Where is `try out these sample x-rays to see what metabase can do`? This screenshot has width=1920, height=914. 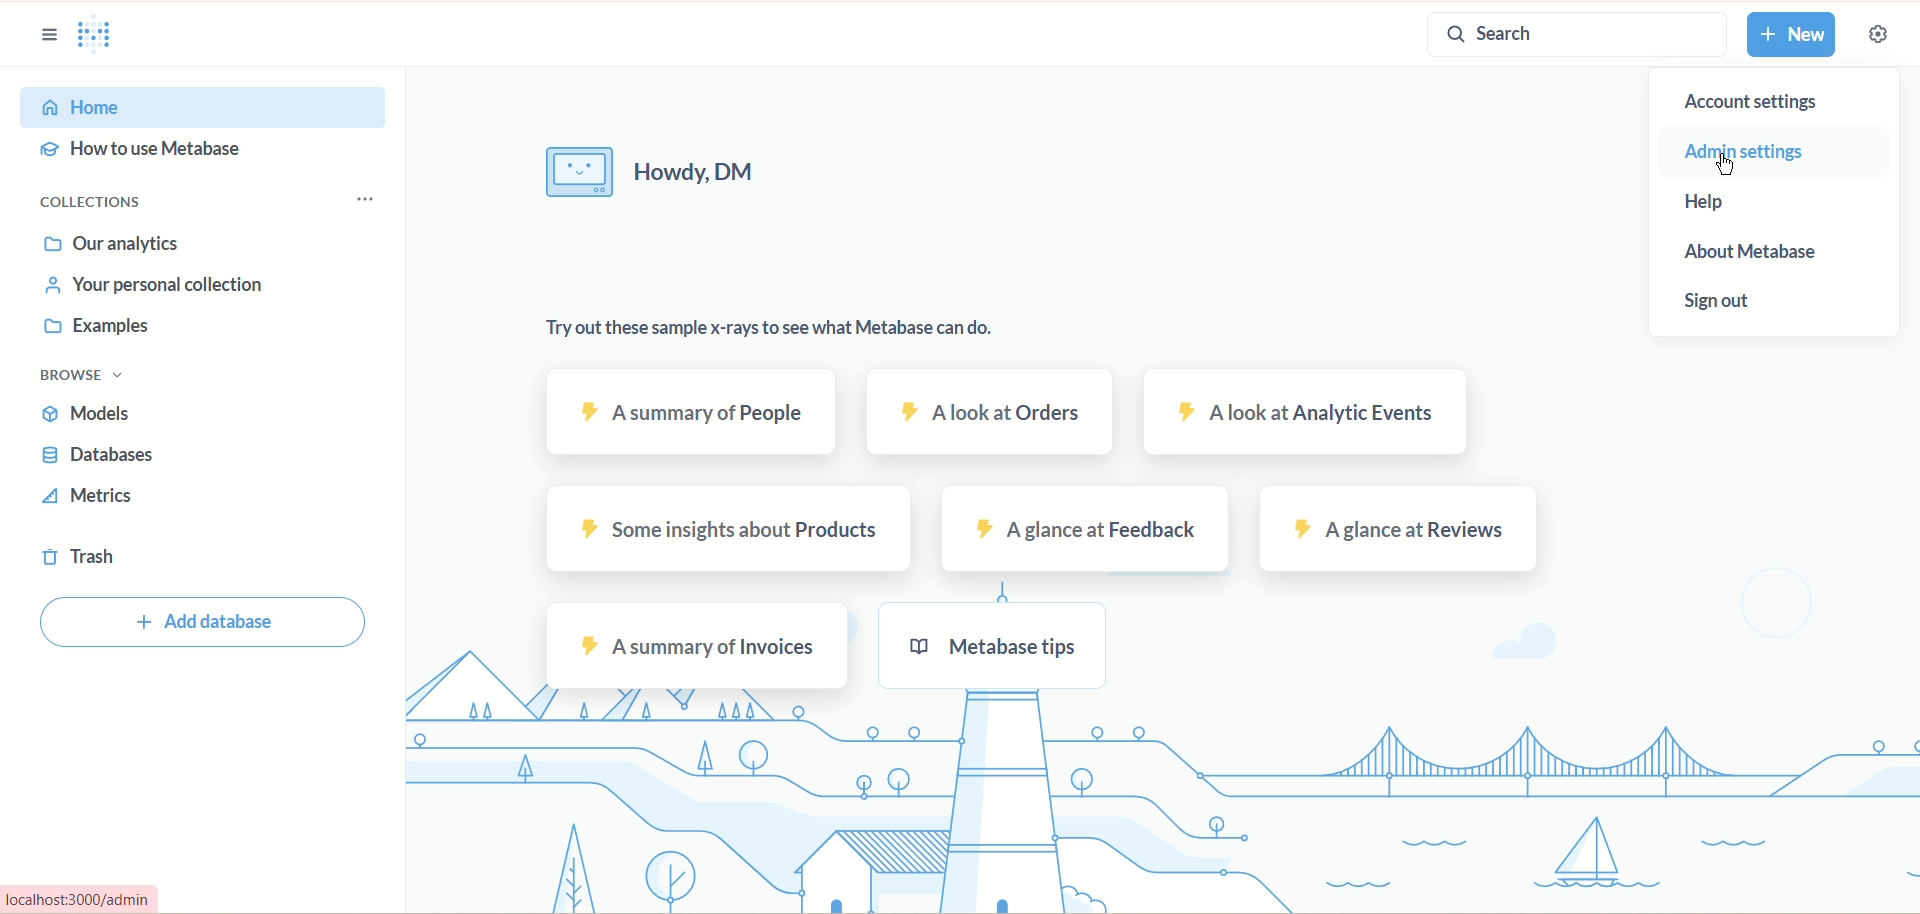 try out these sample x-rays to see what metabase can do is located at coordinates (773, 332).